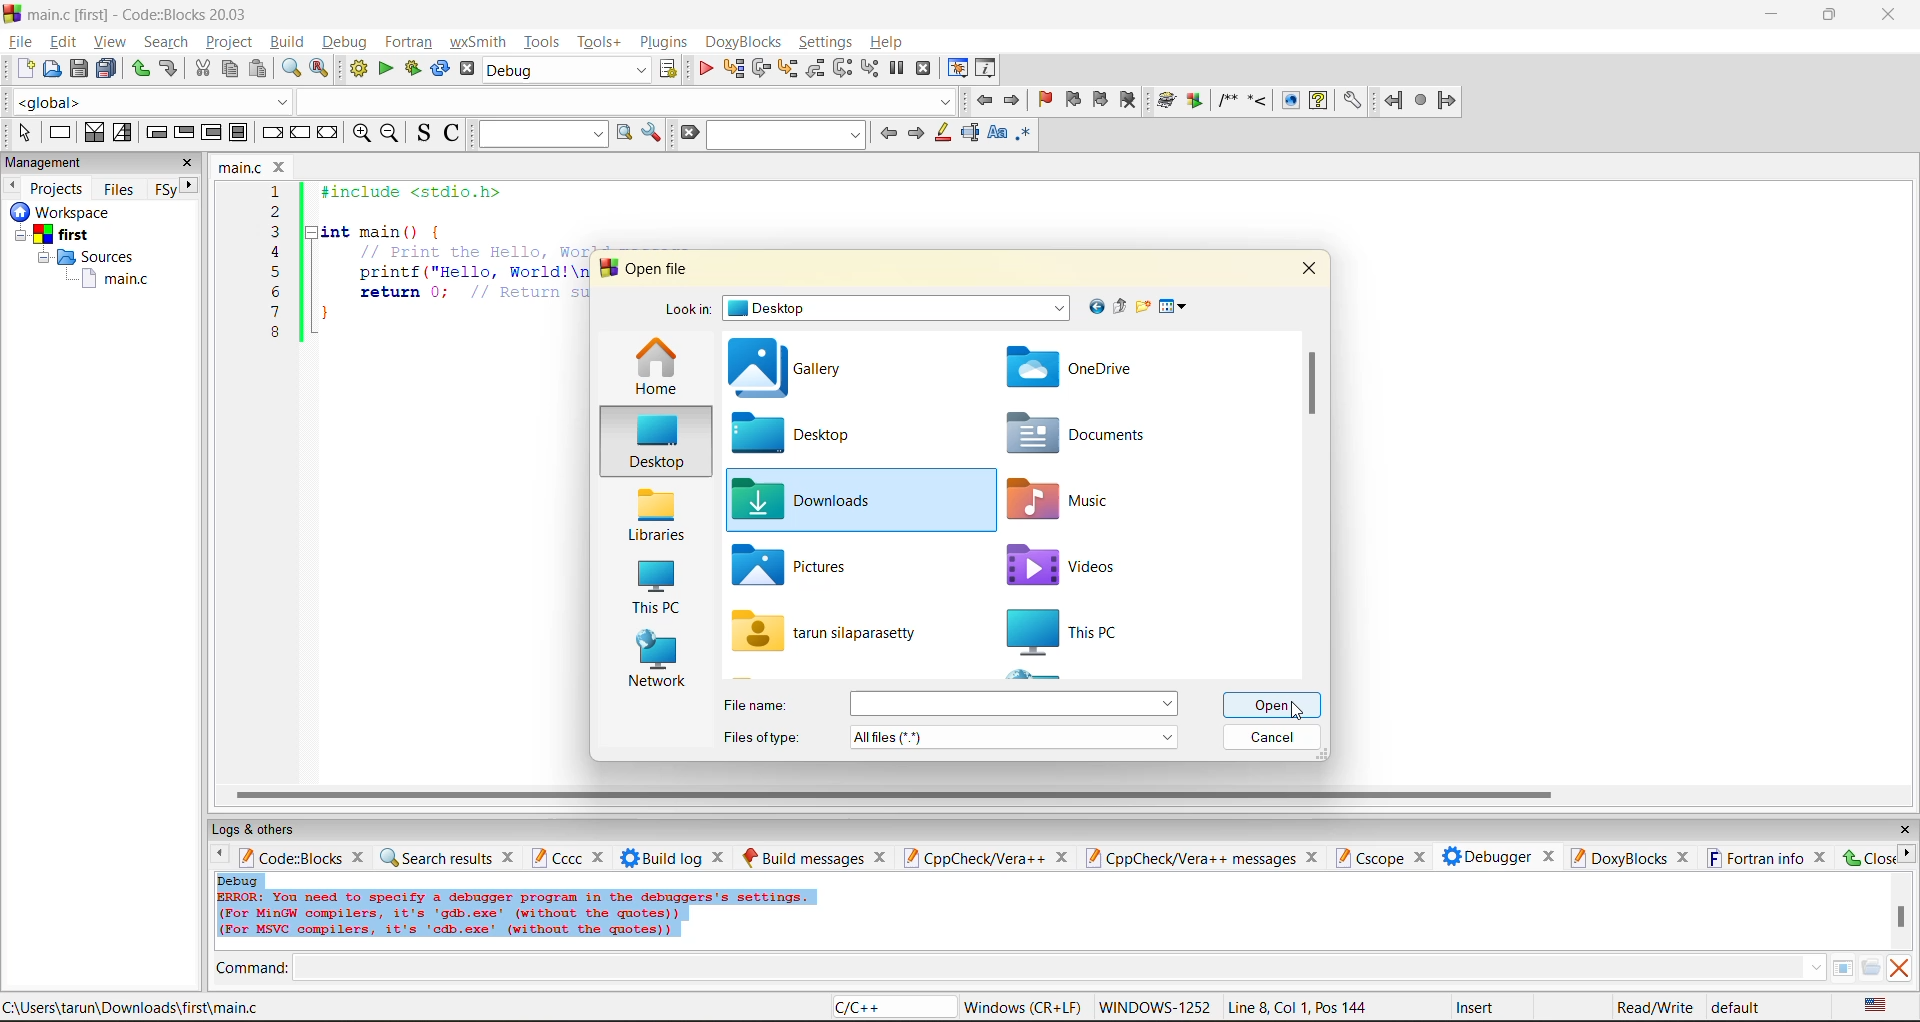  What do you see at coordinates (652, 133) in the screenshot?
I see `show options window` at bounding box center [652, 133].